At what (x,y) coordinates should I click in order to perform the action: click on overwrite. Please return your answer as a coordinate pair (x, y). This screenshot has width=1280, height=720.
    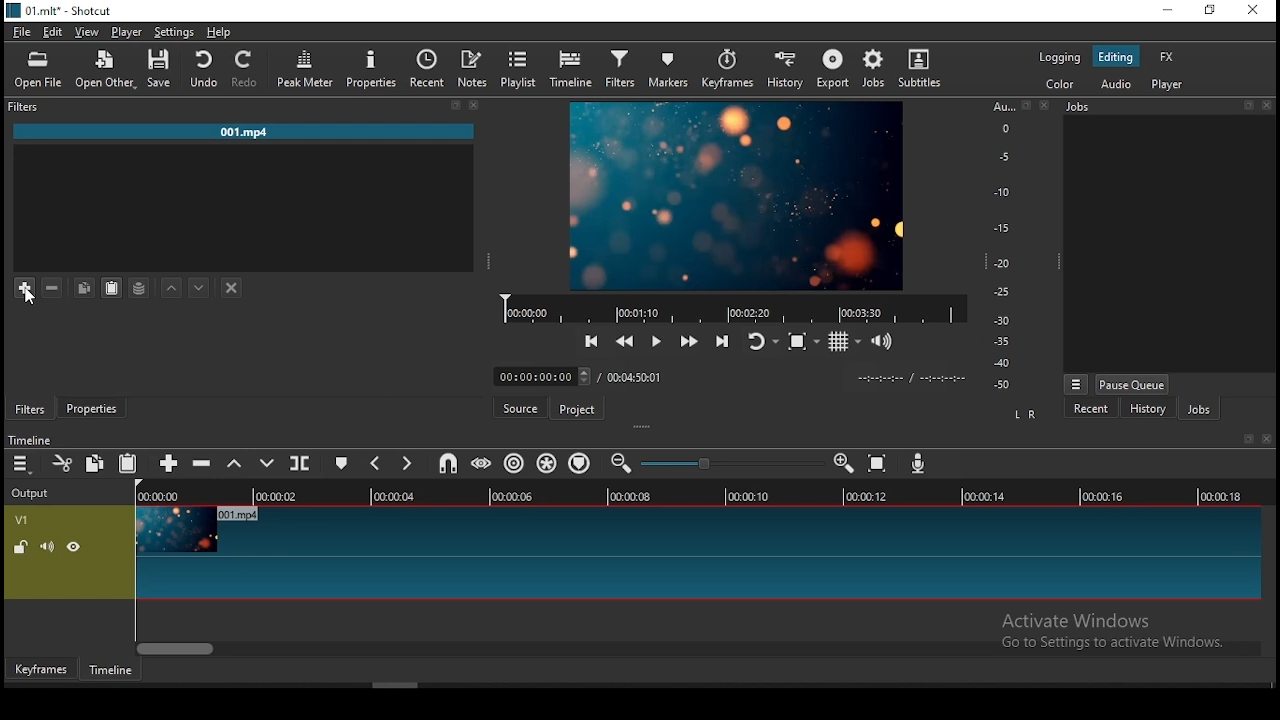
    Looking at the image, I should click on (269, 462).